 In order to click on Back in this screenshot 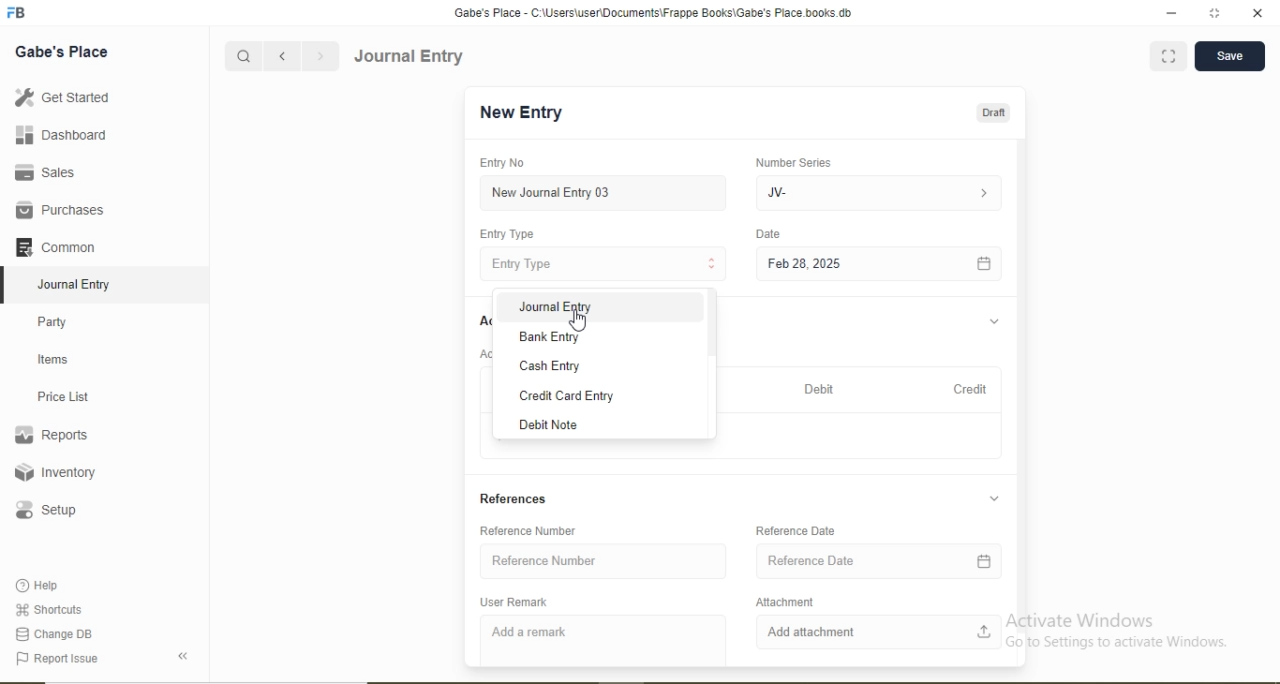, I will do `click(182, 656)`.